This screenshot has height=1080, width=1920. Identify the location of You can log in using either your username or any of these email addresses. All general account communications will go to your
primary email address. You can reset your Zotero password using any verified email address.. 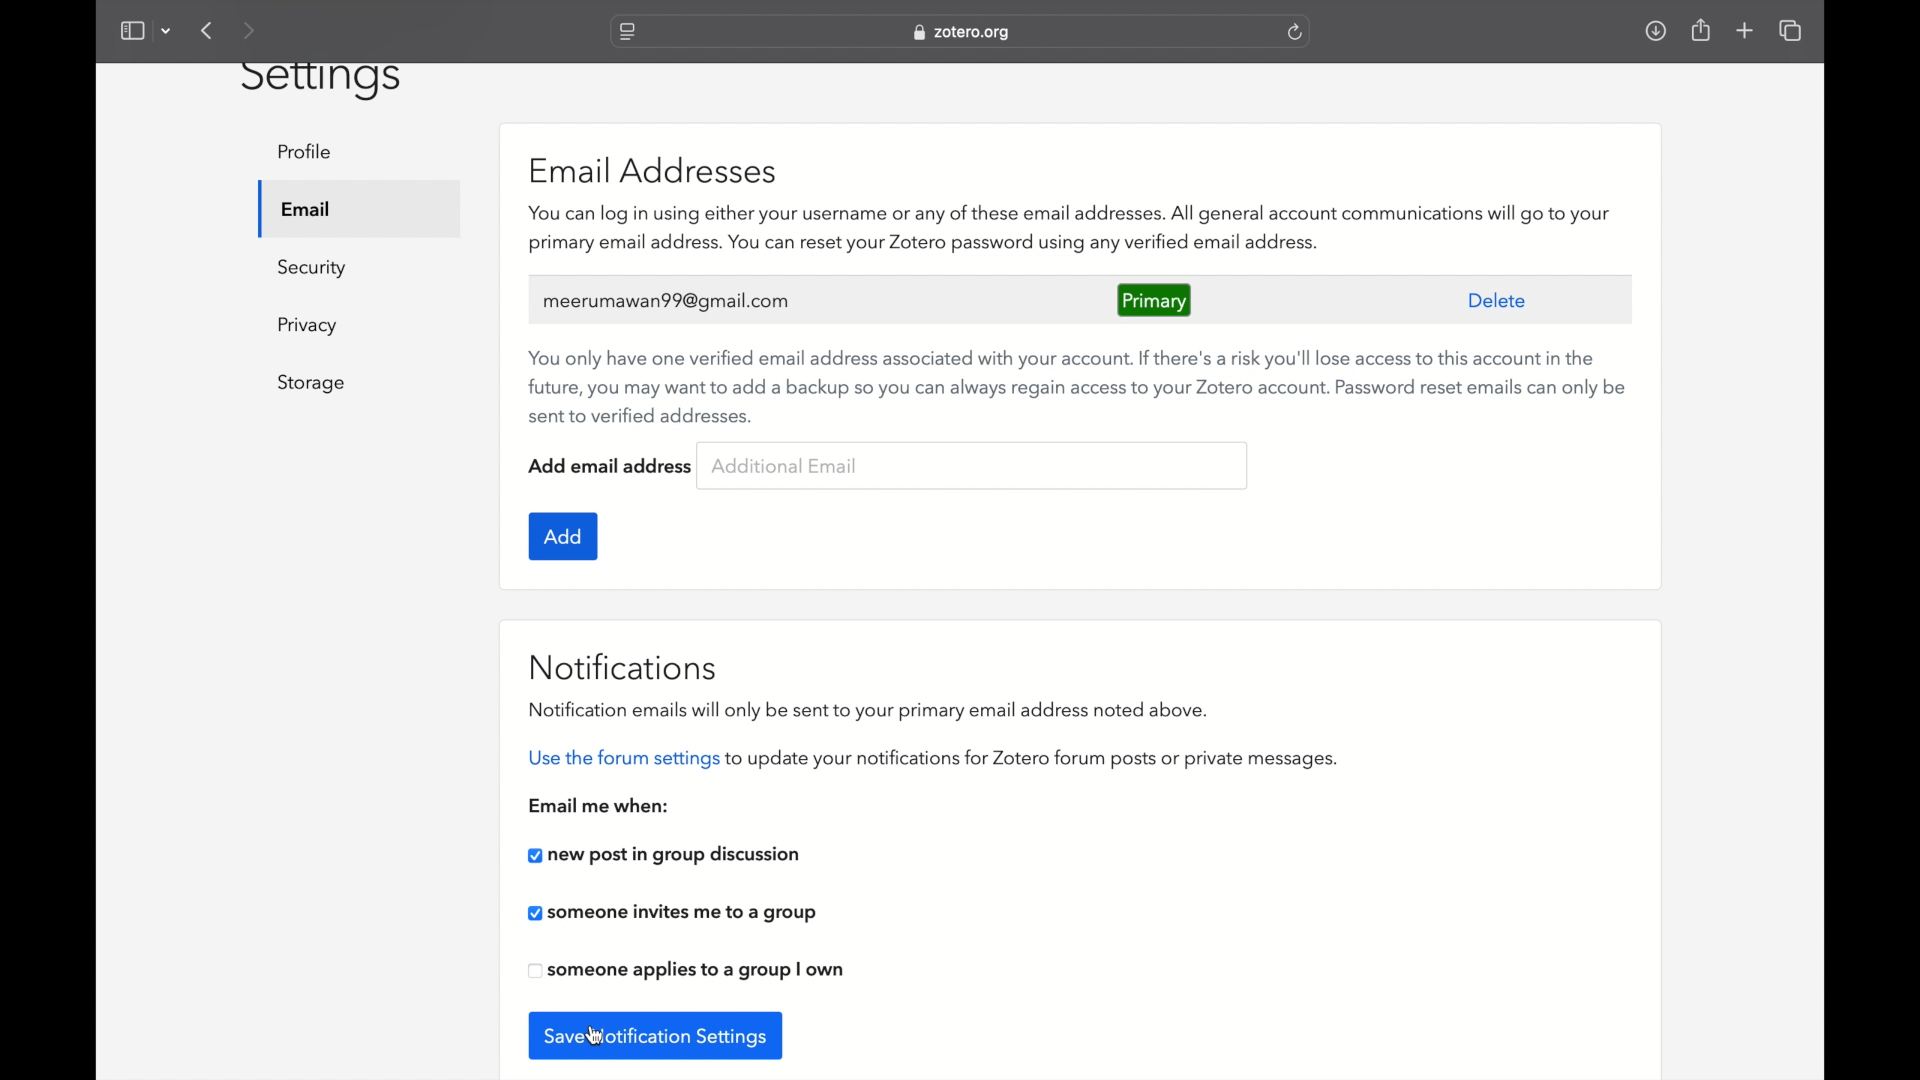
(1068, 230).